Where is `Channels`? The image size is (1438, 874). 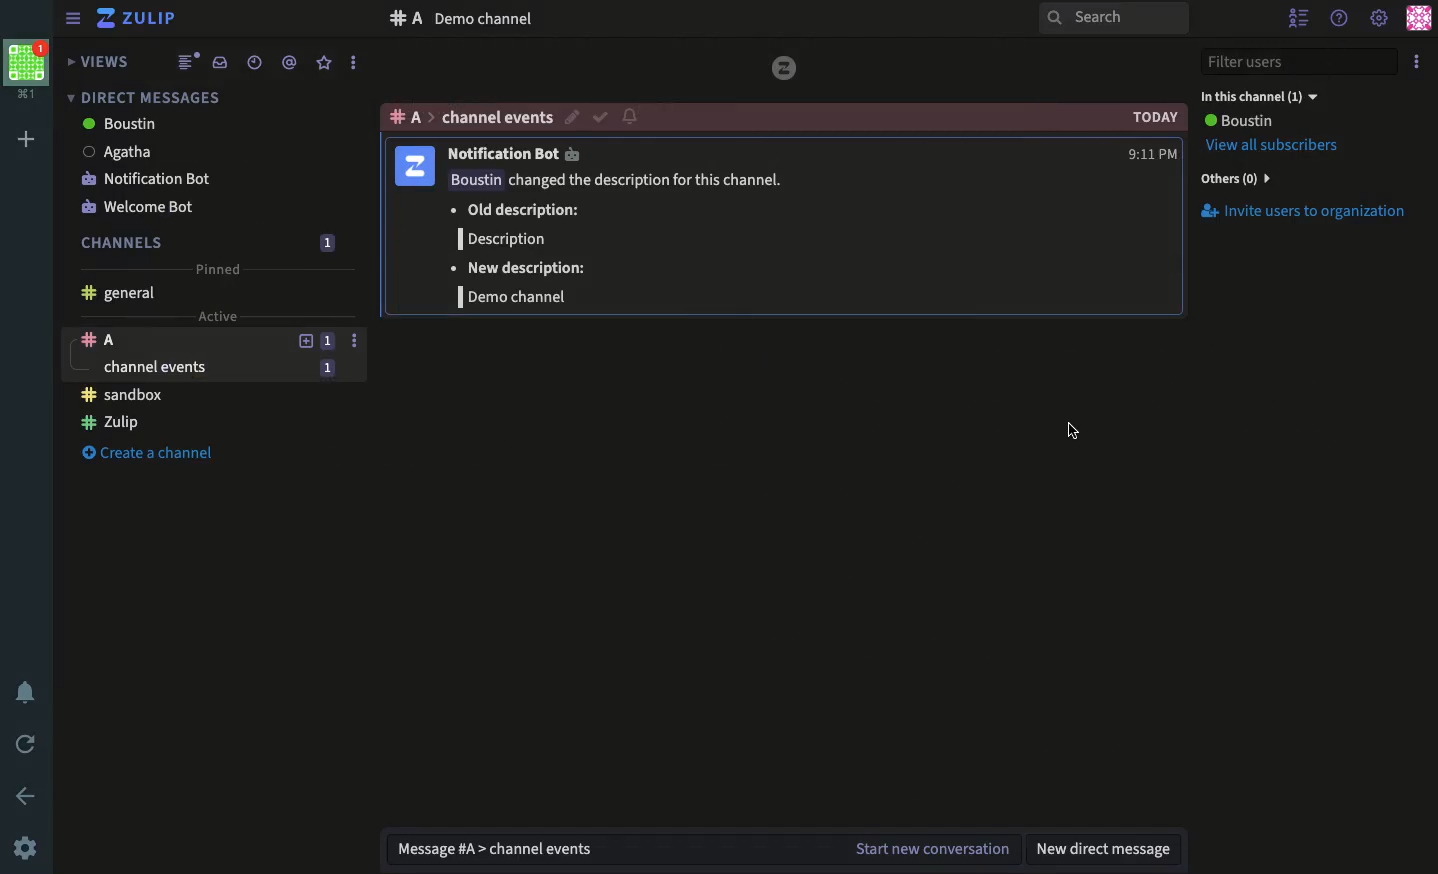 Channels is located at coordinates (123, 242).